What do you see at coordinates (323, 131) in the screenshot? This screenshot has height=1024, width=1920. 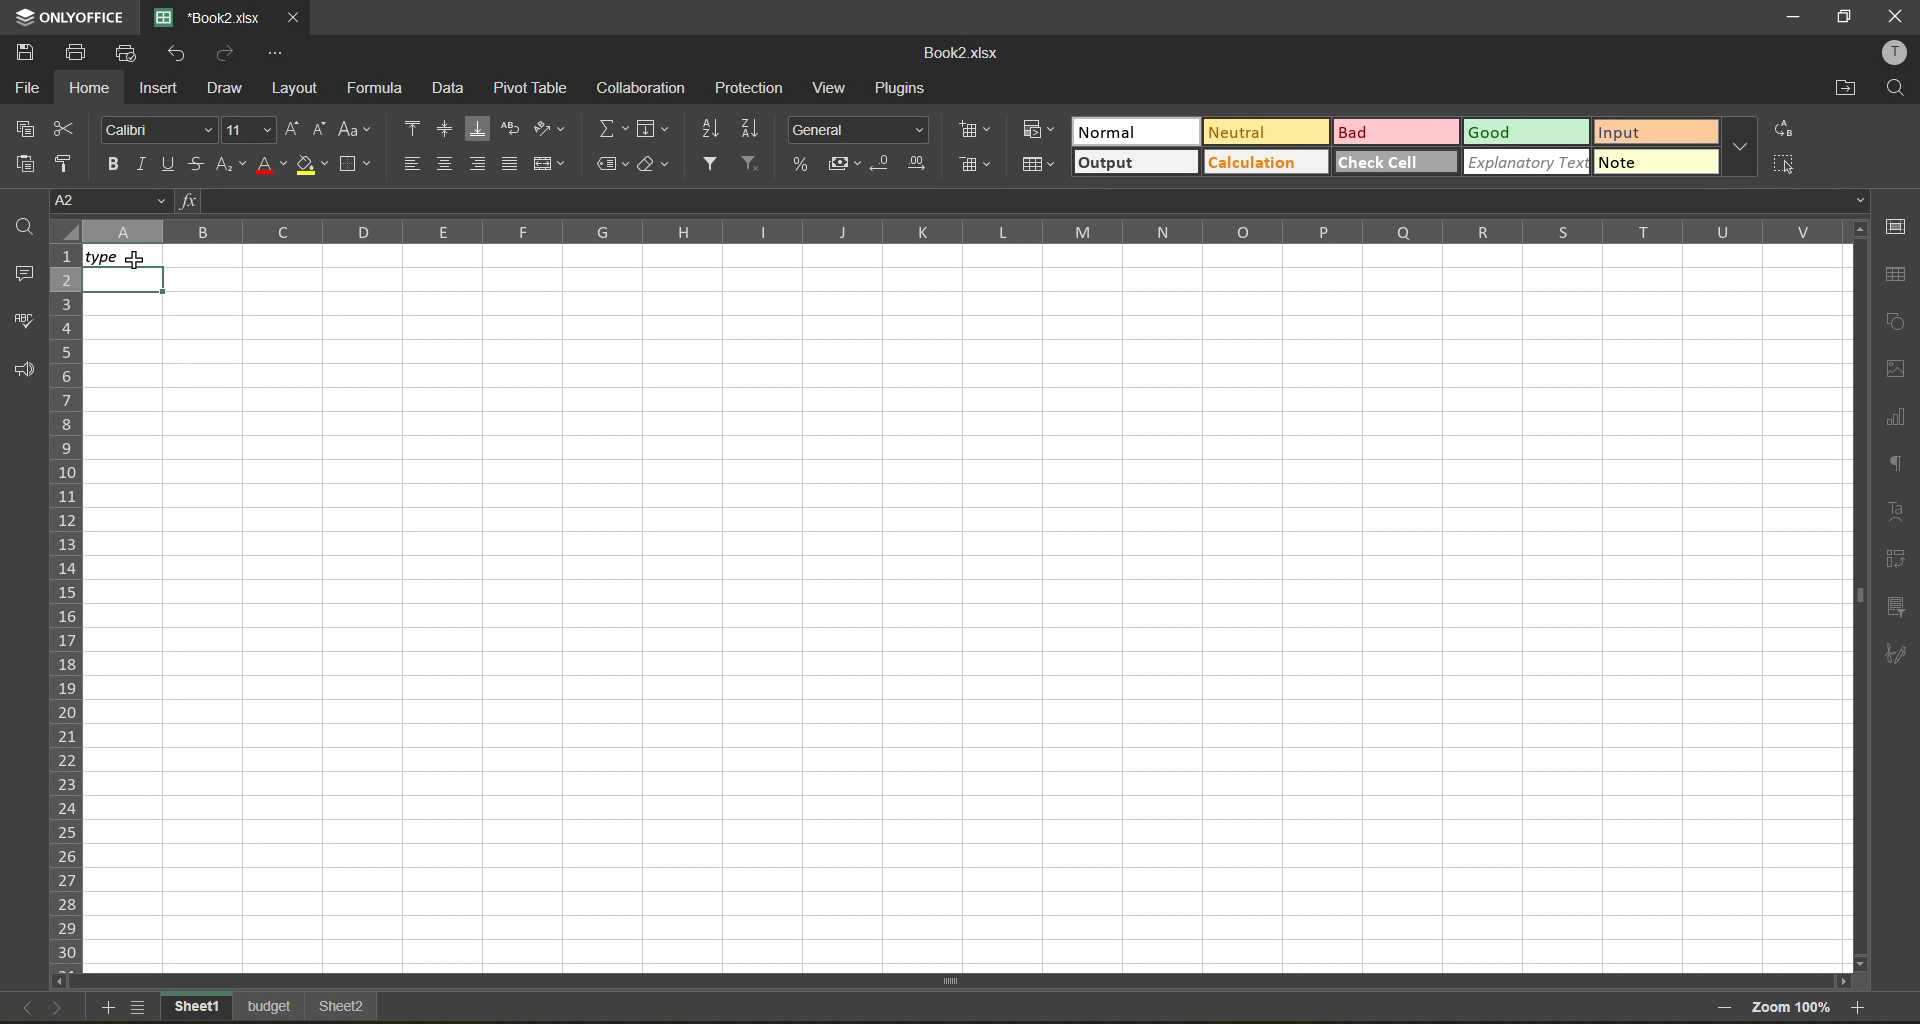 I see `decrement size` at bounding box center [323, 131].